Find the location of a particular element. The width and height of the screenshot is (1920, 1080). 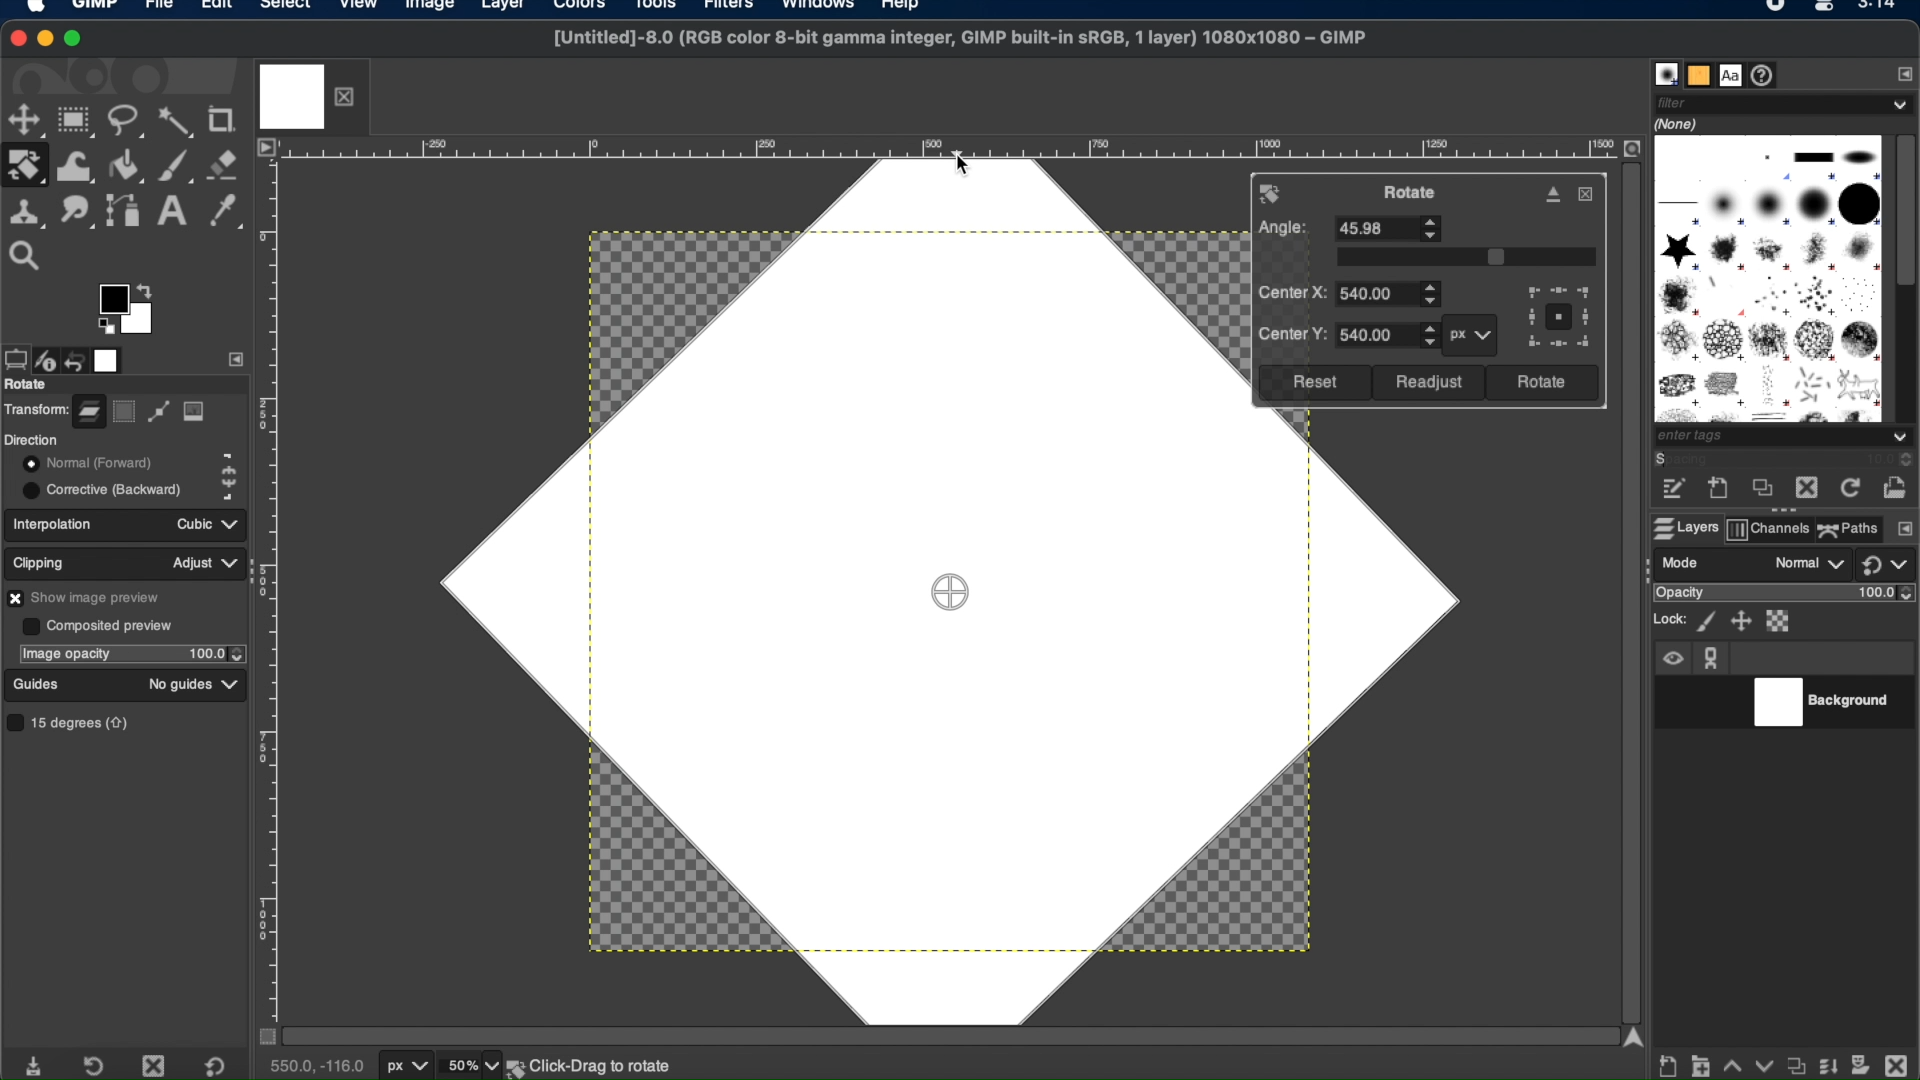

lower this layer is located at coordinates (1763, 1065).